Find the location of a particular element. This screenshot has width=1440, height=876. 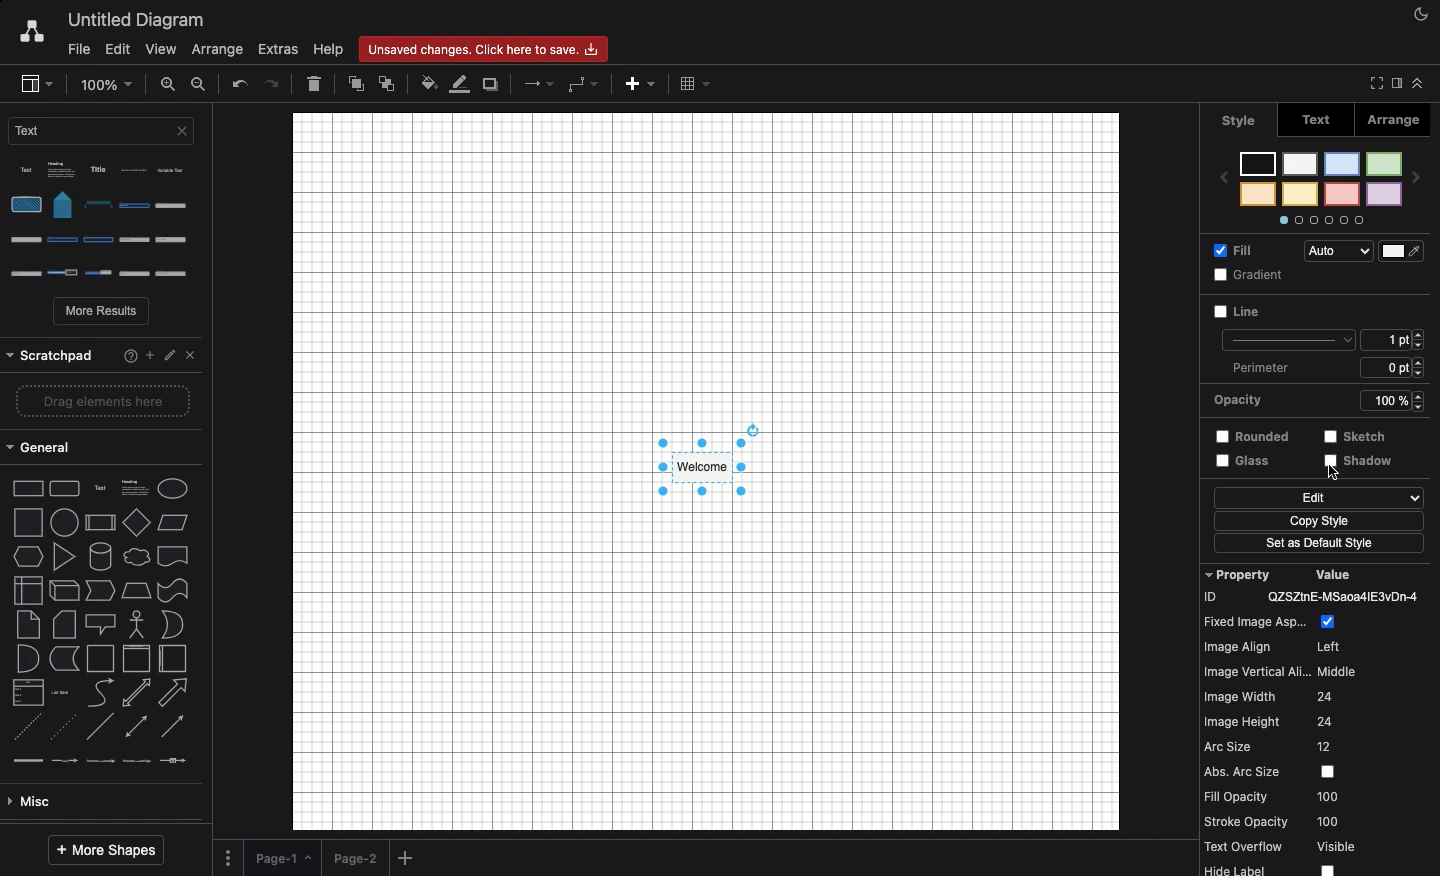

shadow is located at coordinates (1357, 467).